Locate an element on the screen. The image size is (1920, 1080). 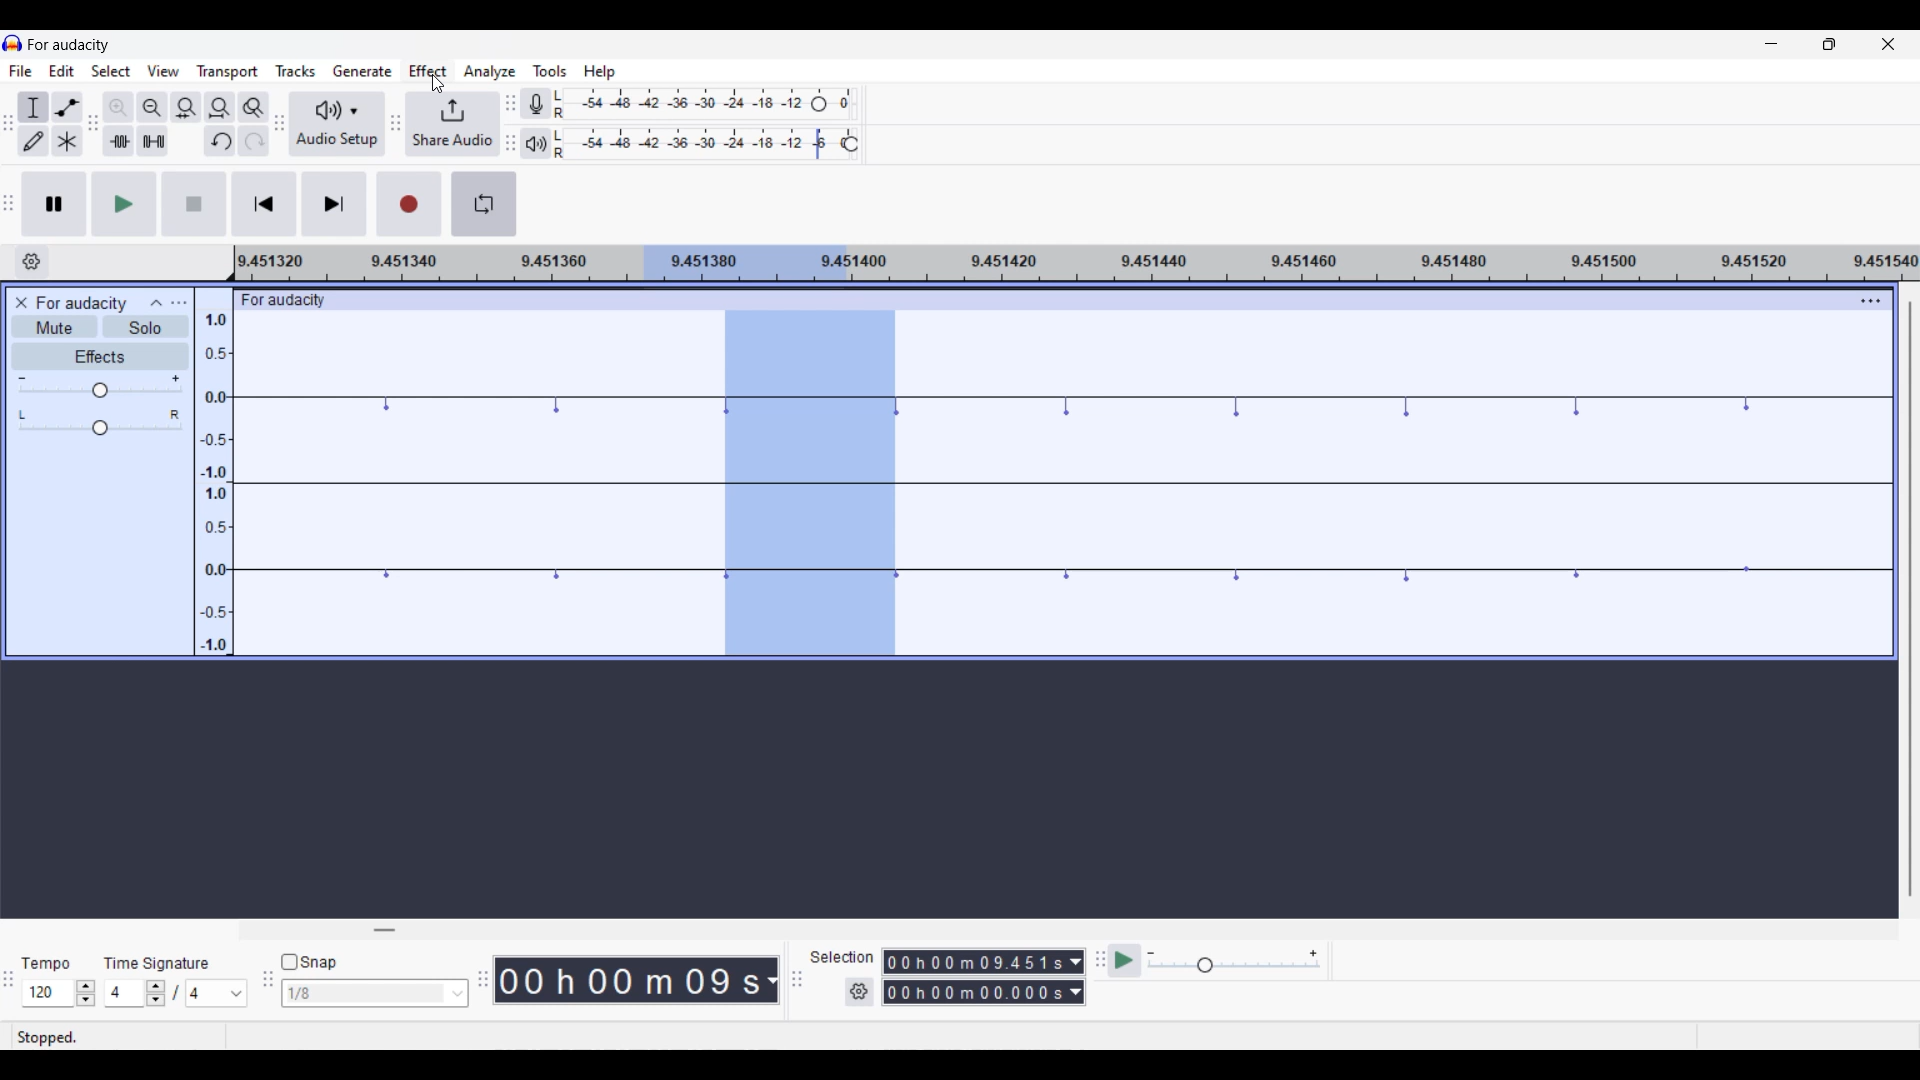
Software logo is located at coordinates (13, 43).